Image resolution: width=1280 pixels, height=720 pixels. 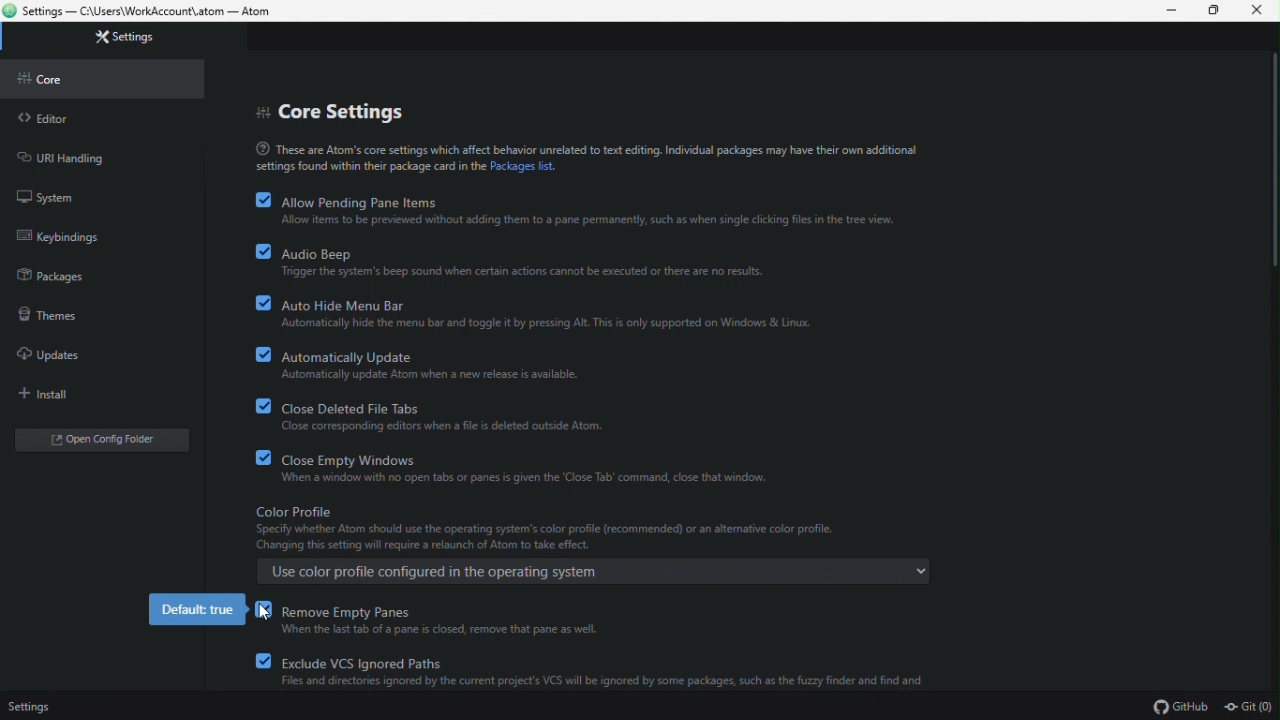 I want to click on exclude VCS ignored paths, so click(x=608, y=669).